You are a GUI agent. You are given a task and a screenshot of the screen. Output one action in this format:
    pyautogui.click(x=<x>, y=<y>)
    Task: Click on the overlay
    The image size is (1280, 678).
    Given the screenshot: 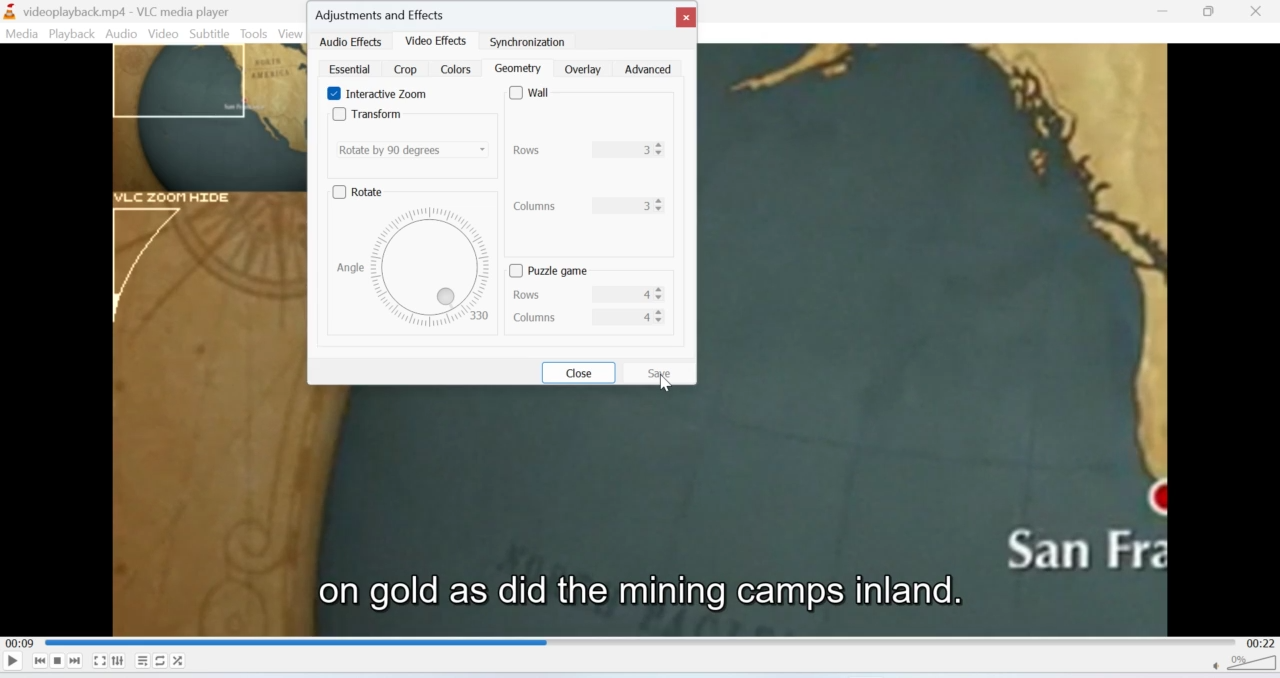 What is the action you would take?
    pyautogui.click(x=580, y=69)
    